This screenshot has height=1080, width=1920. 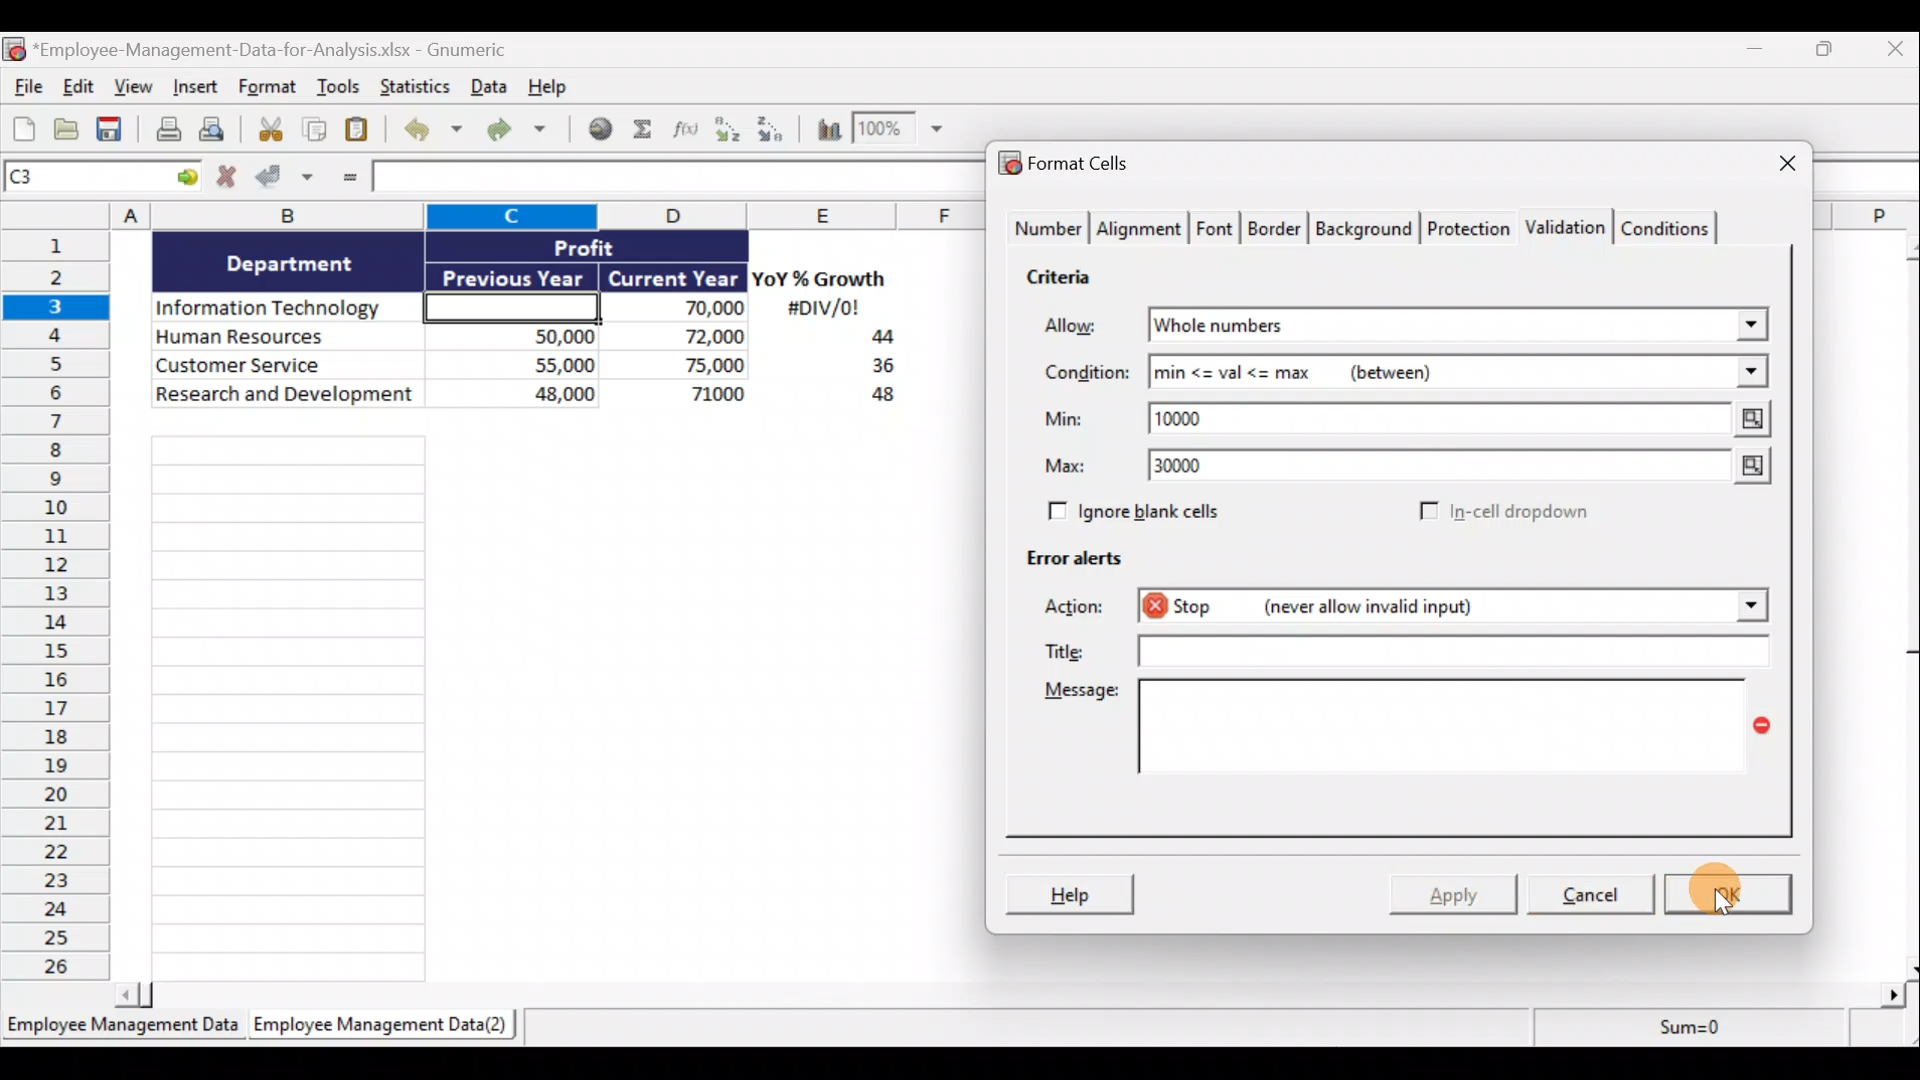 What do you see at coordinates (363, 130) in the screenshot?
I see `Paste clipboard` at bounding box center [363, 130].